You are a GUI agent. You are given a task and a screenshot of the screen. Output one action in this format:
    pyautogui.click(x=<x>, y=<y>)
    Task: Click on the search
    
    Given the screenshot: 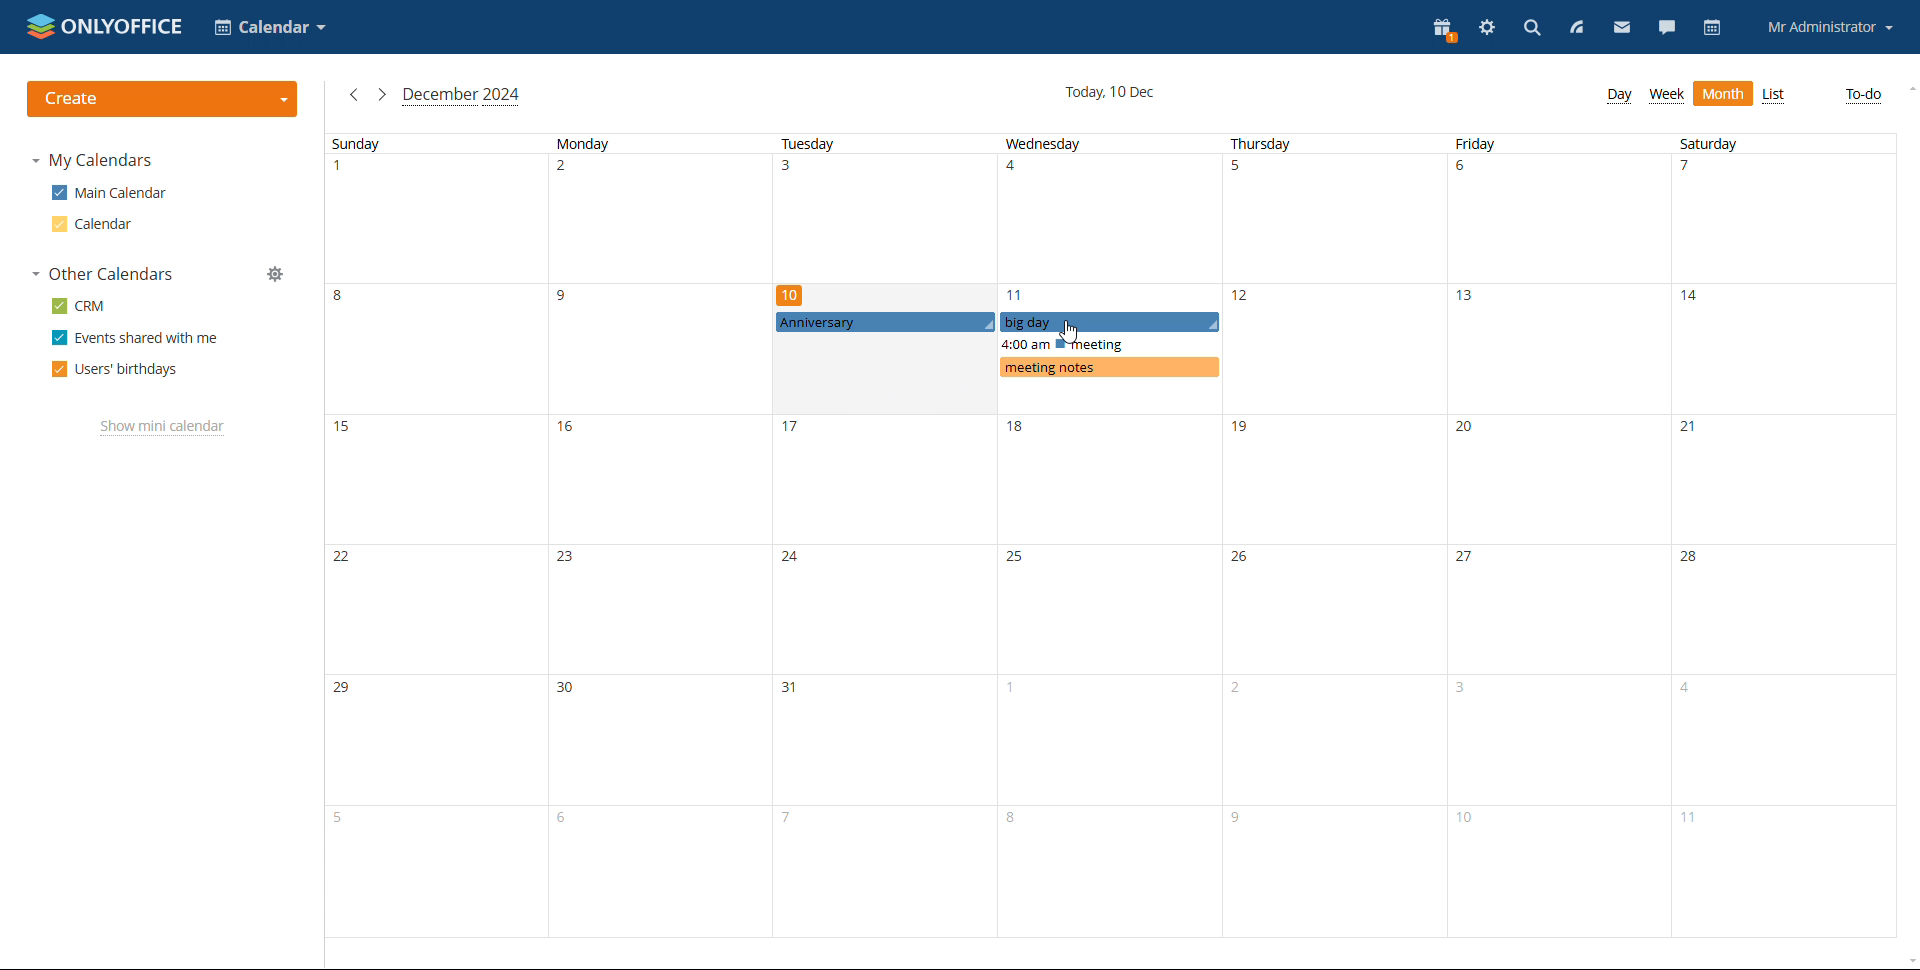 What is the action you would take?
    pyautogui.click(x=1533, y=27)
    